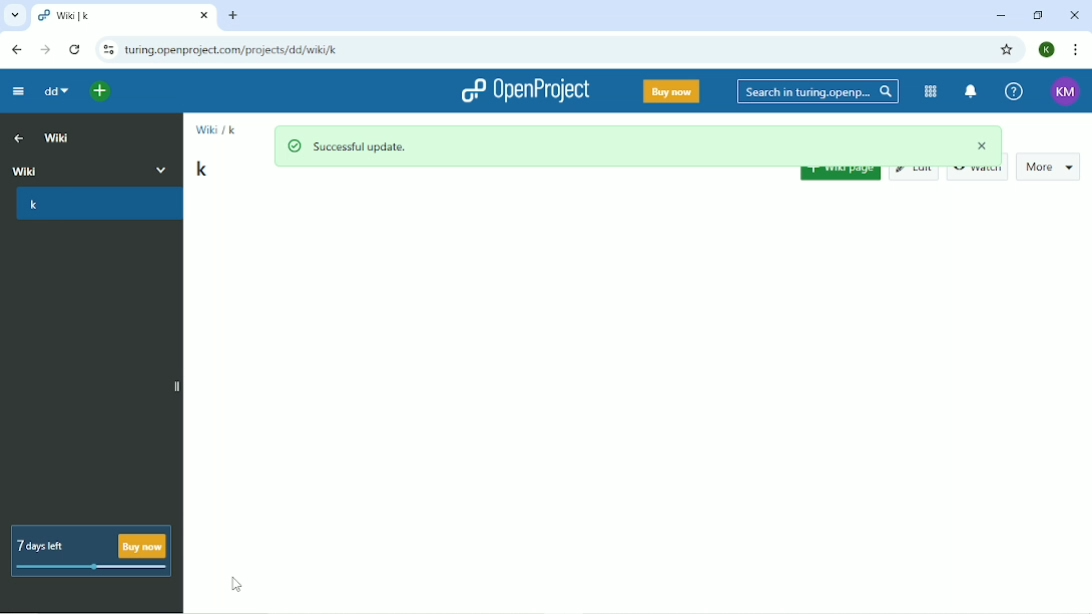  What do you see at coordinates (15, 48) in the screenshot?
I see `Back` at bounding box center [15, 48].